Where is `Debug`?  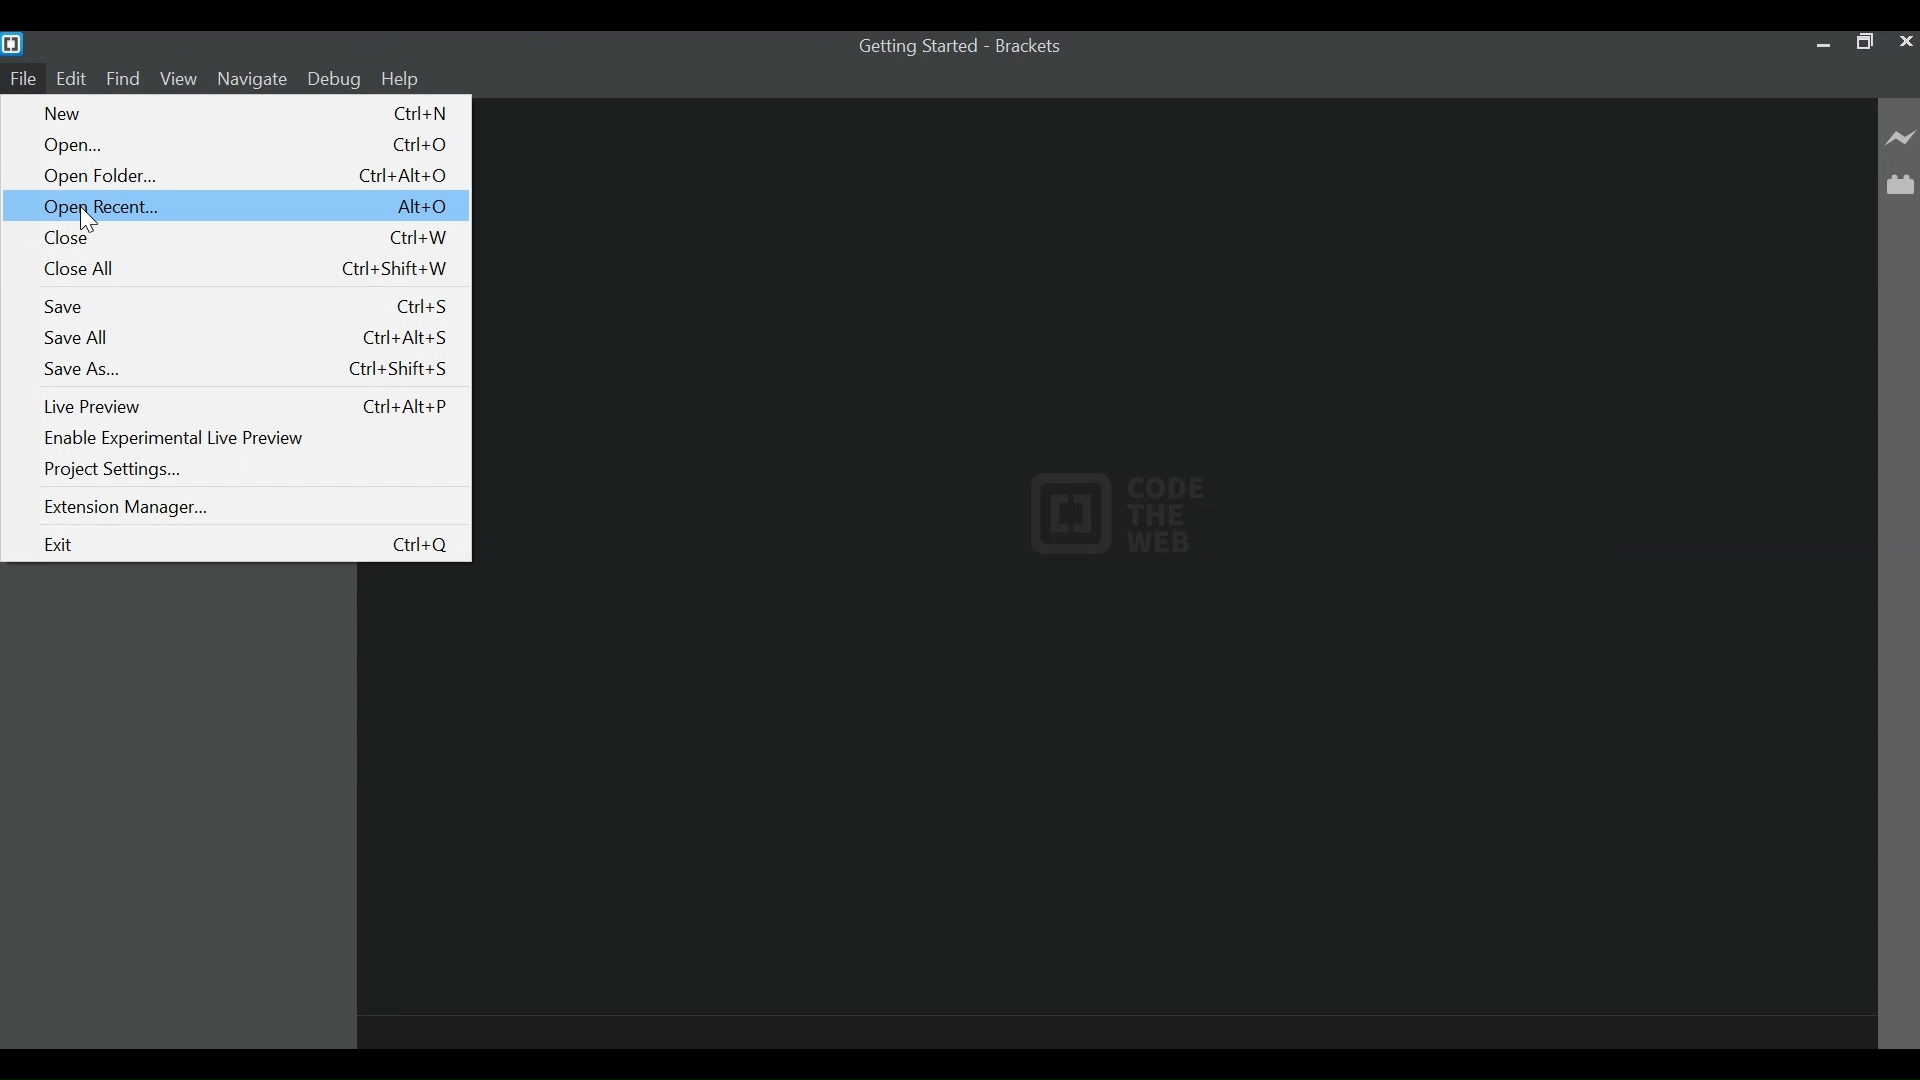 Debug is located at coordinates (334, 79).